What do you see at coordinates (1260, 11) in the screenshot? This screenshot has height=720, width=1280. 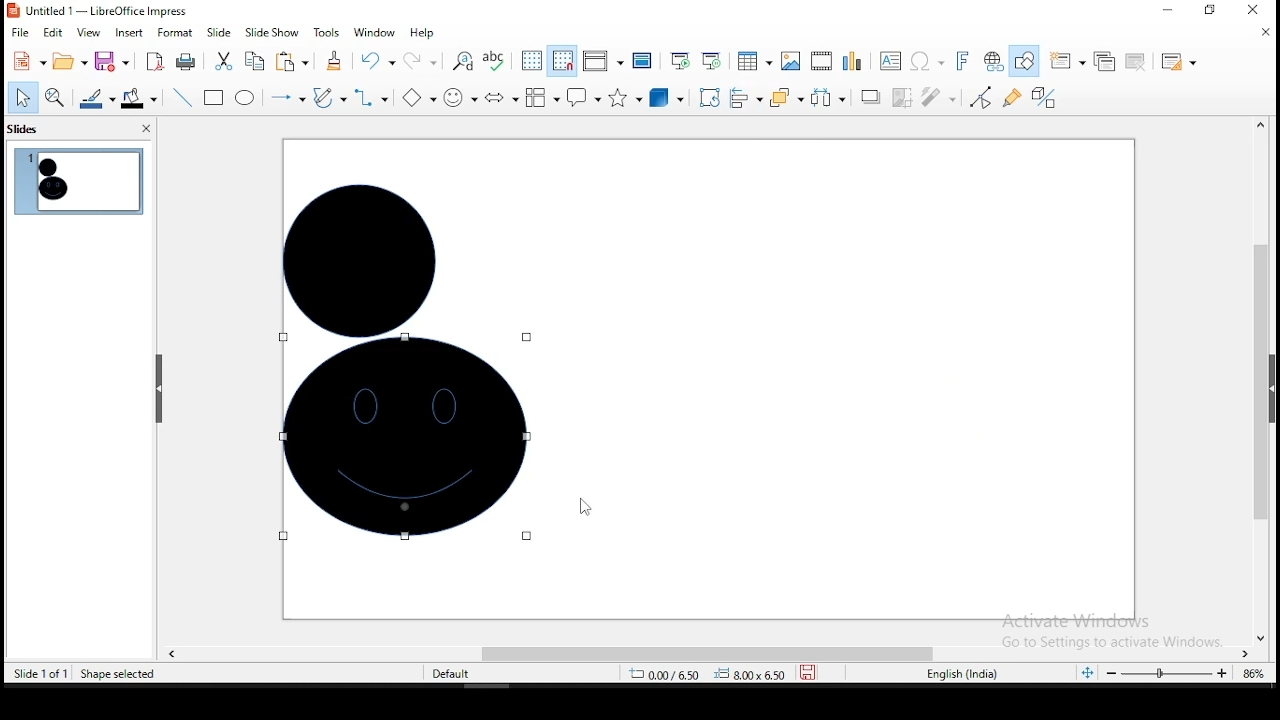 I see `close window` at bounding box center [1260, 11].